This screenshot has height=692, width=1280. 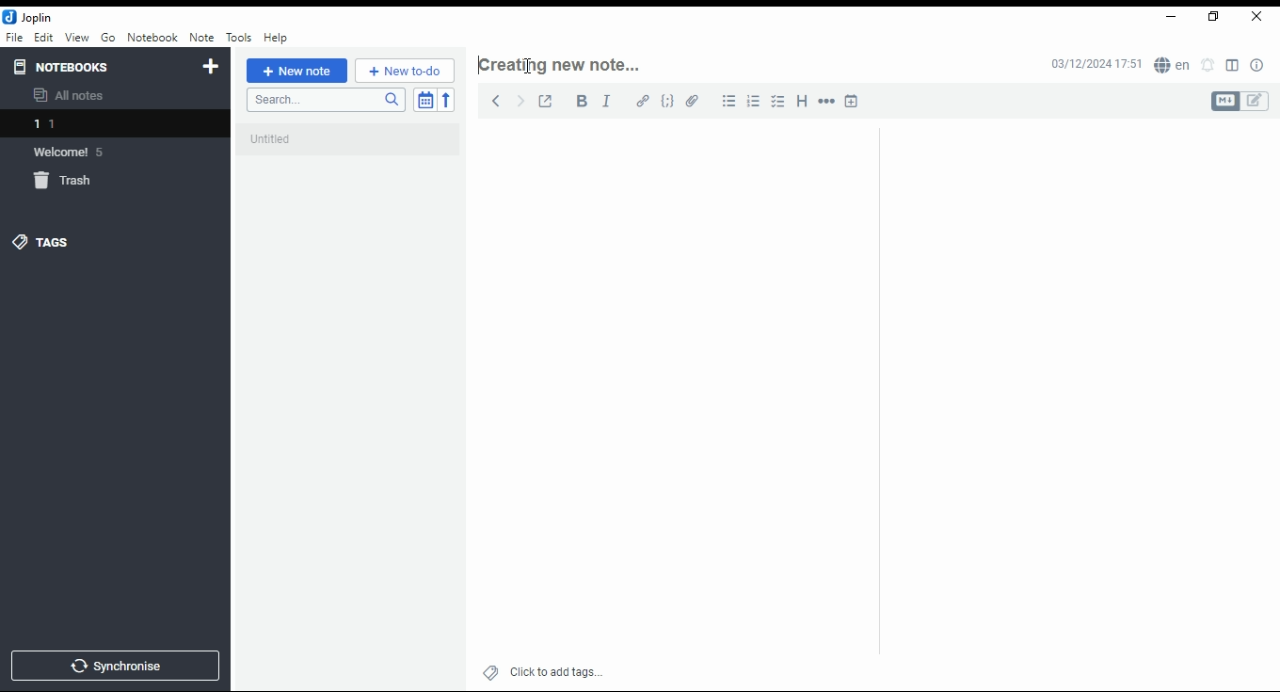 What do you see at coordinates (803, 102) in the screenshot?
I see `heading` at bounding box center [803, 102].